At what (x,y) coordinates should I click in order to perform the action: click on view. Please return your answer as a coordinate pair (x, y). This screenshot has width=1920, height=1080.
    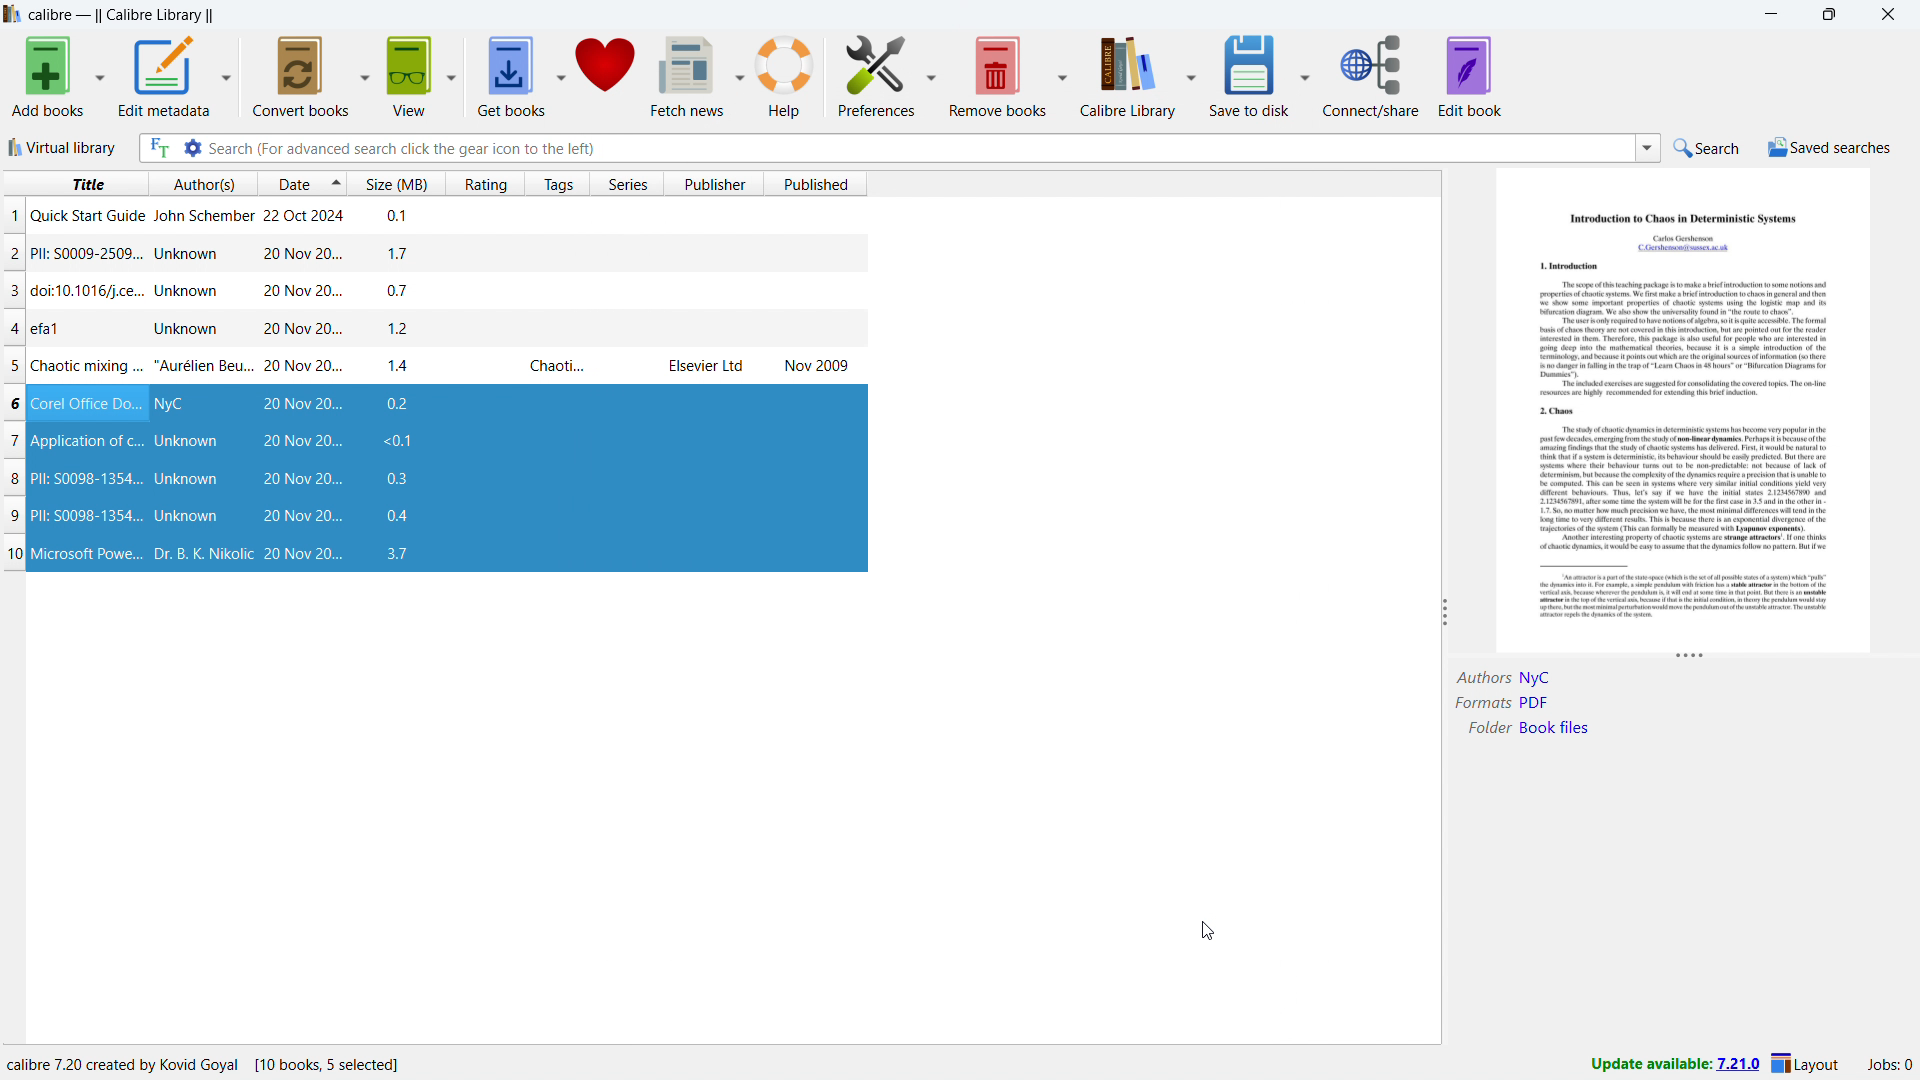
    Looking at the image, I should click on (412, 76).